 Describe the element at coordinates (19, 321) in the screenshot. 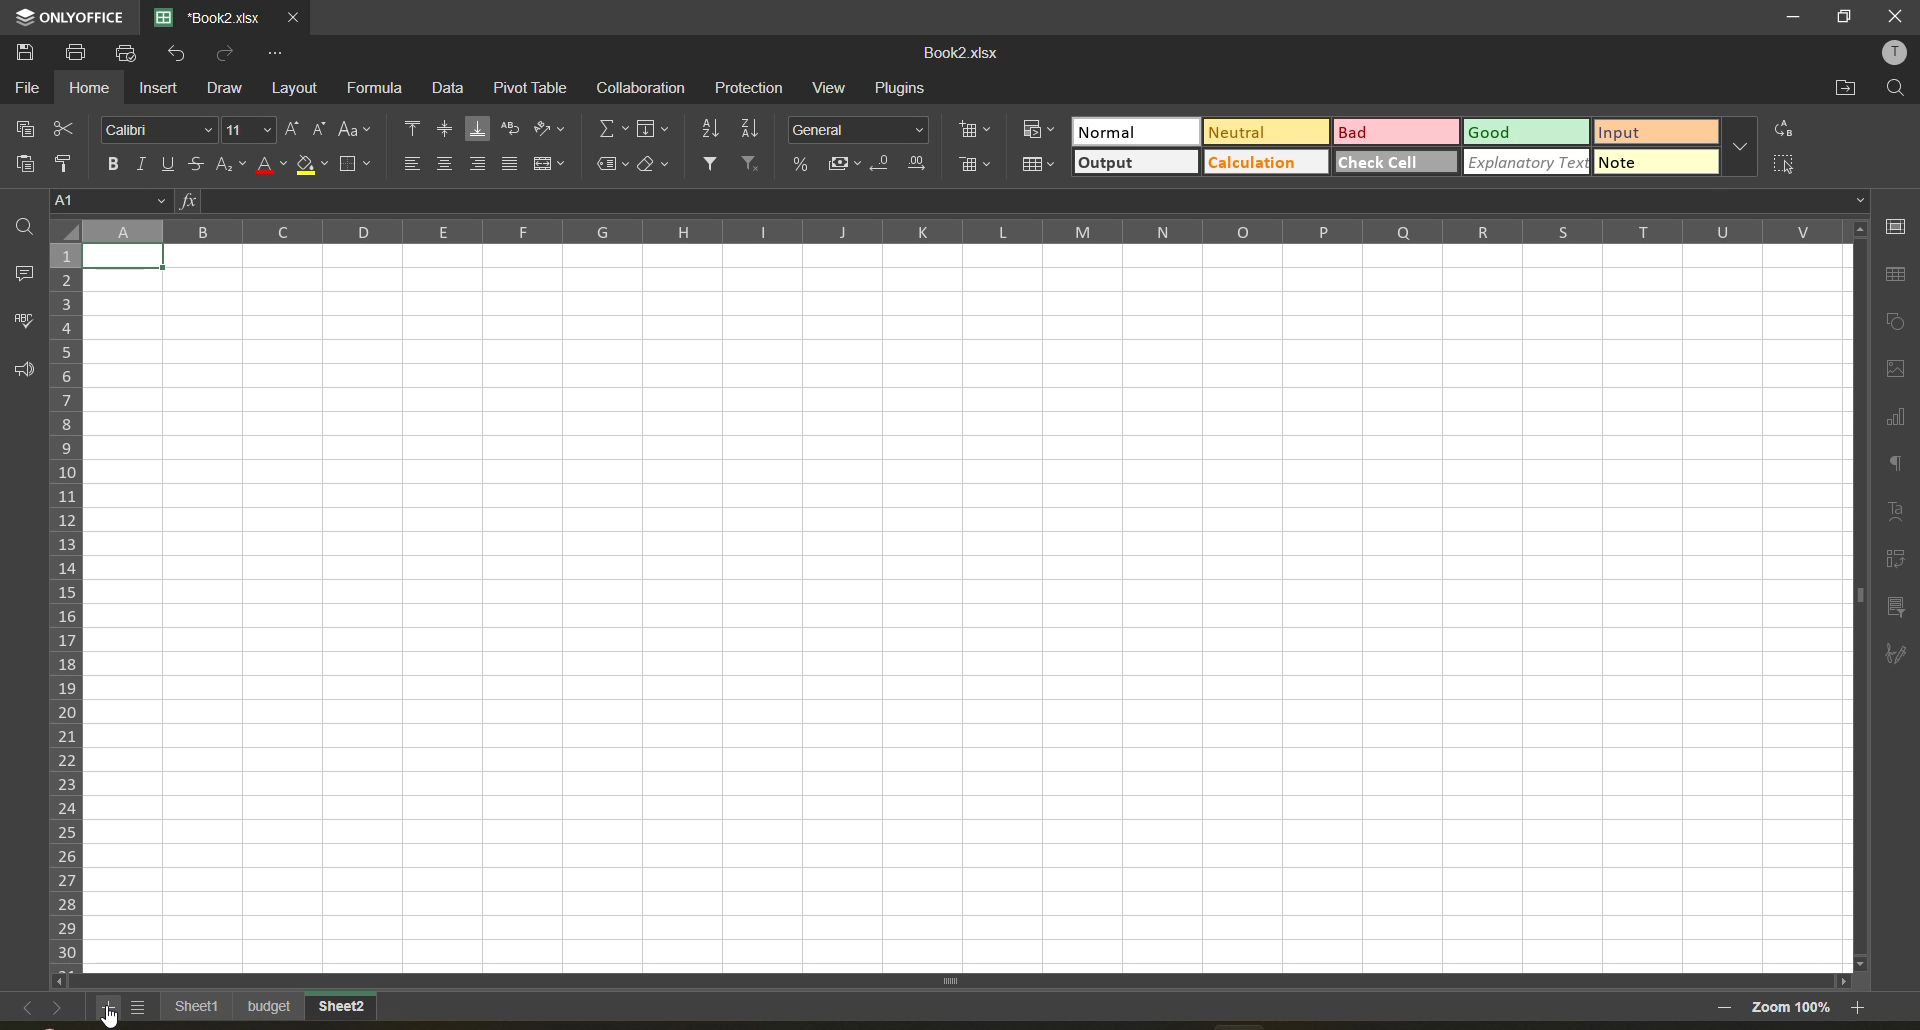

I see `spellcheck` at that location.